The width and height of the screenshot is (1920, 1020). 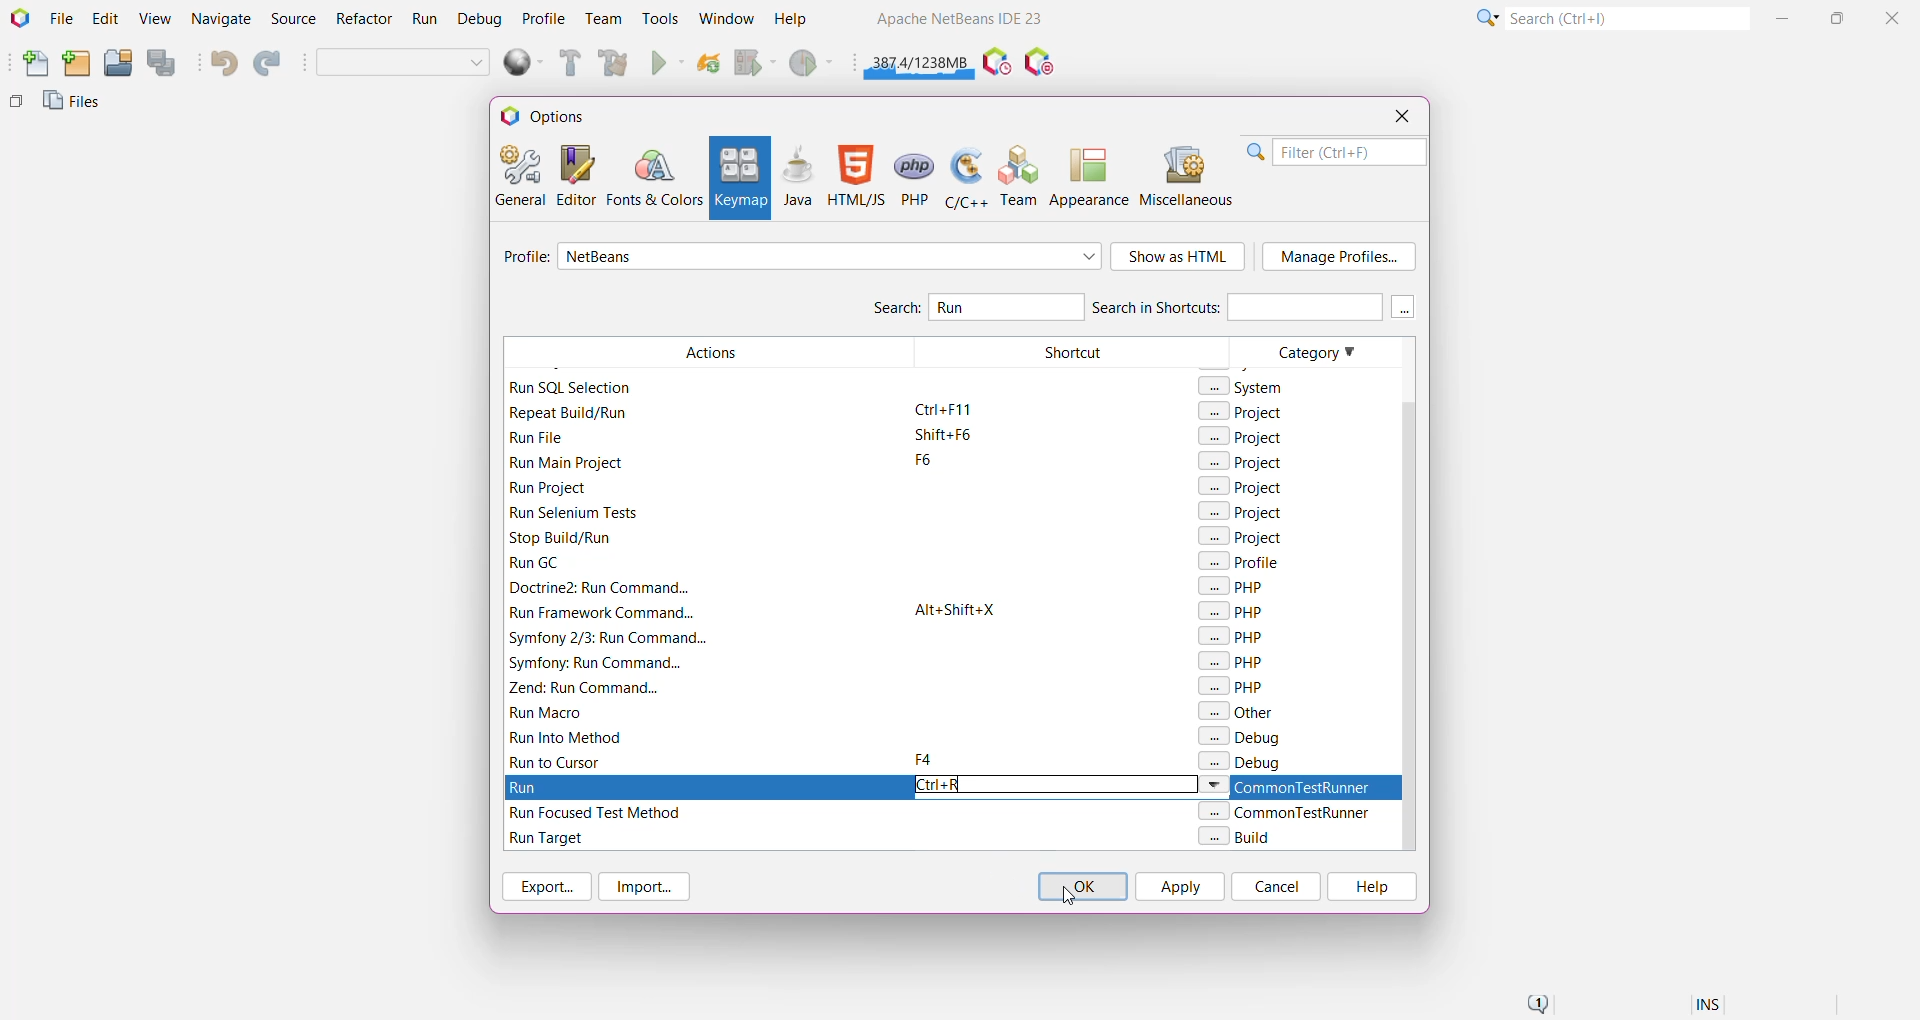 I want to click on Filtered Actions with Run keyword, so click(x=707, y=553).